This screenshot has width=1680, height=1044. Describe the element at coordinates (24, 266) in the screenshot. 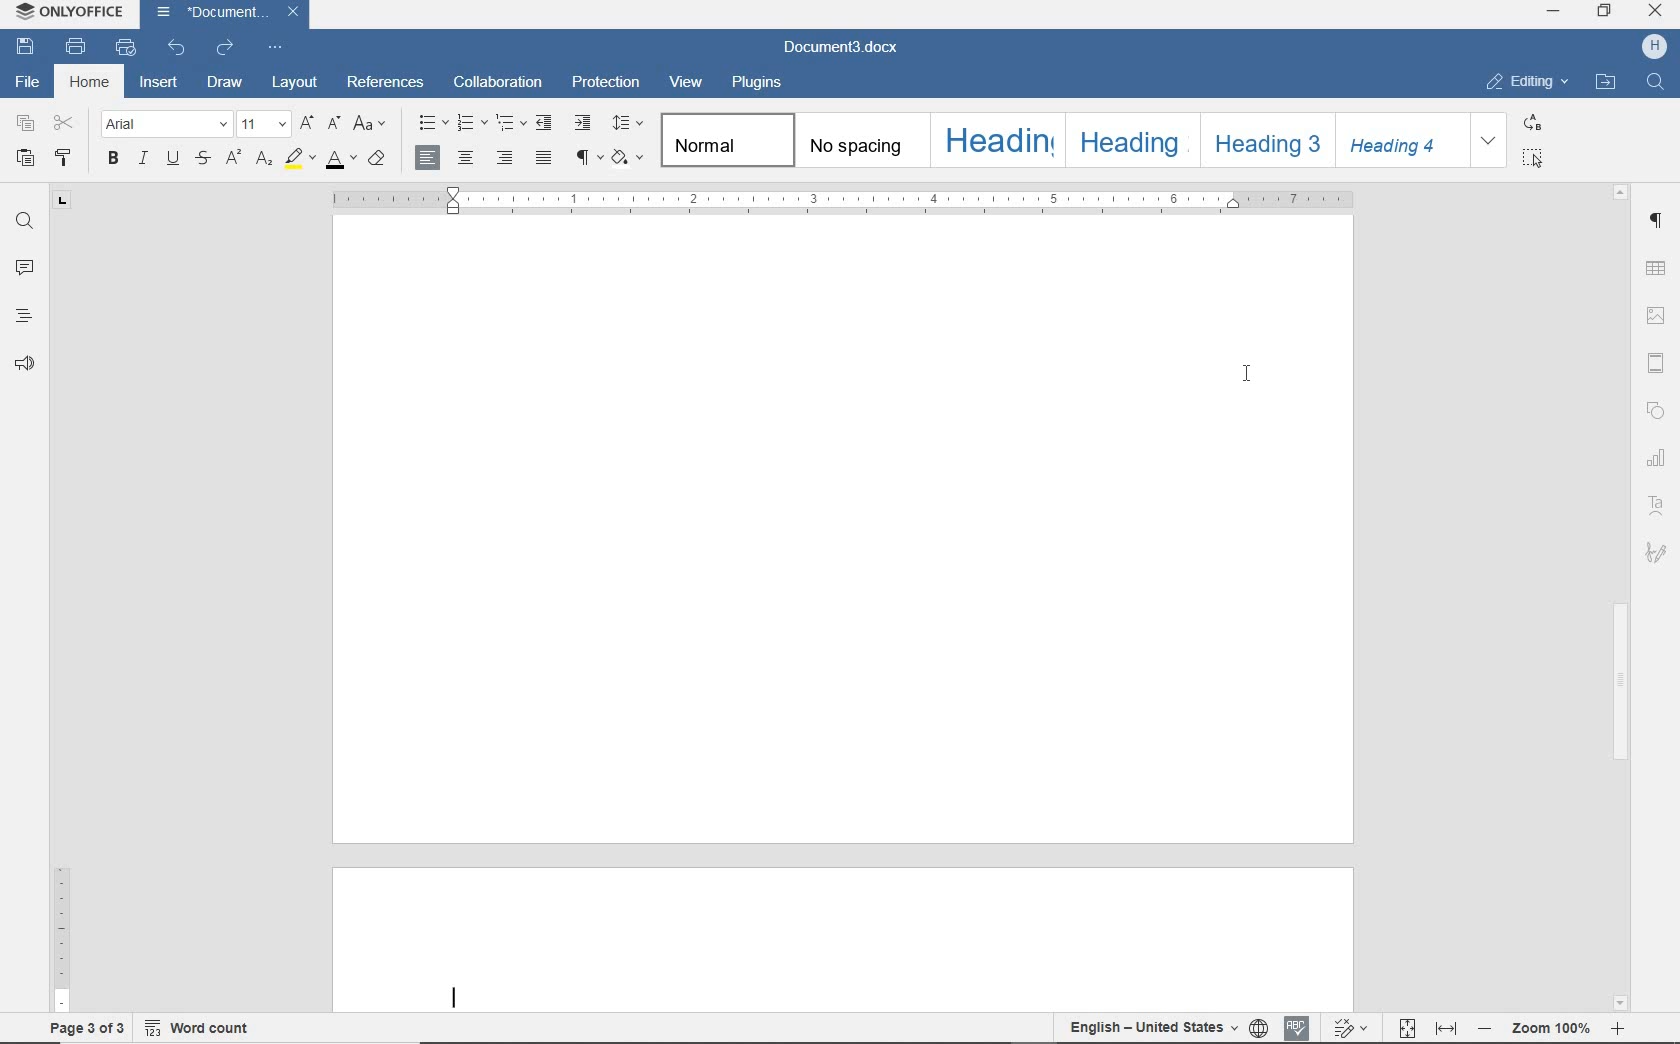

I see `COMMENTS` at that location.